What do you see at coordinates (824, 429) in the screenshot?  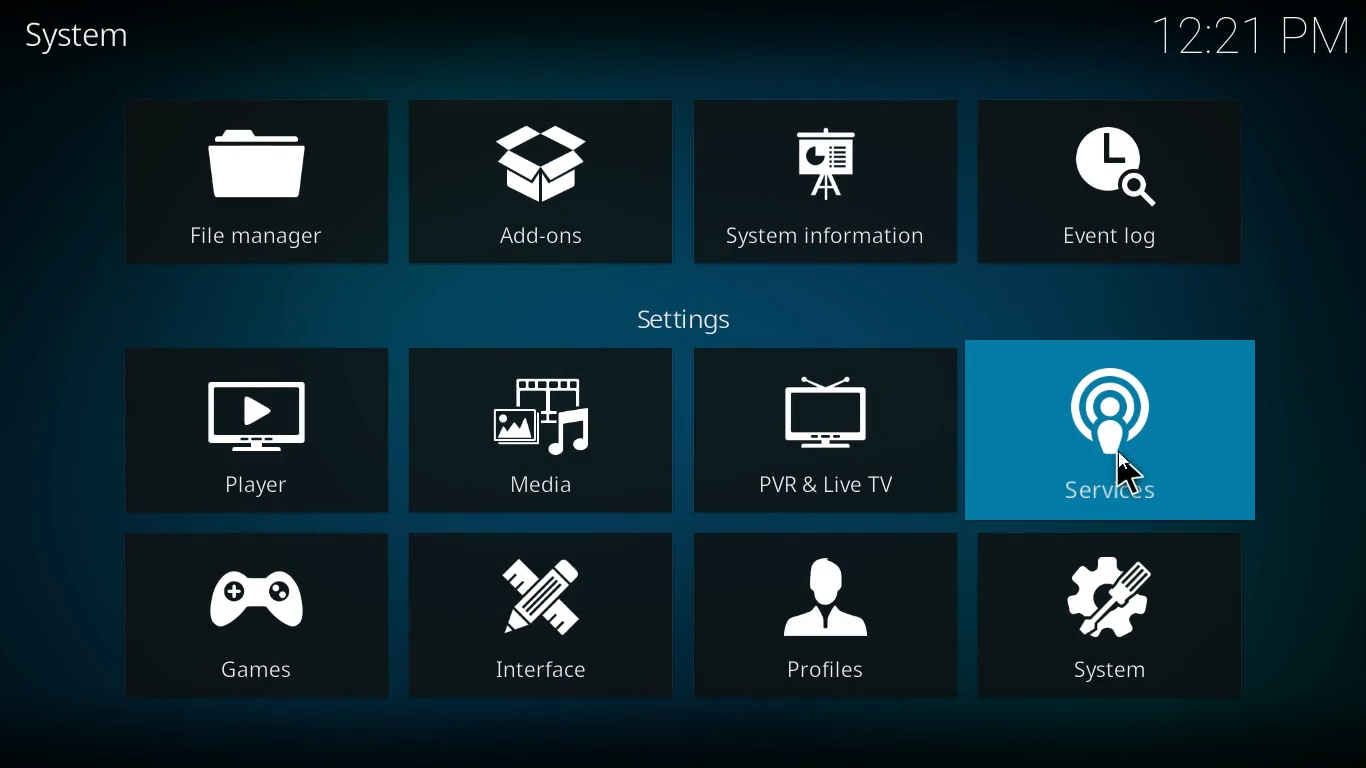 I see `pvr & live tv ` at bounding box center [824, 429].